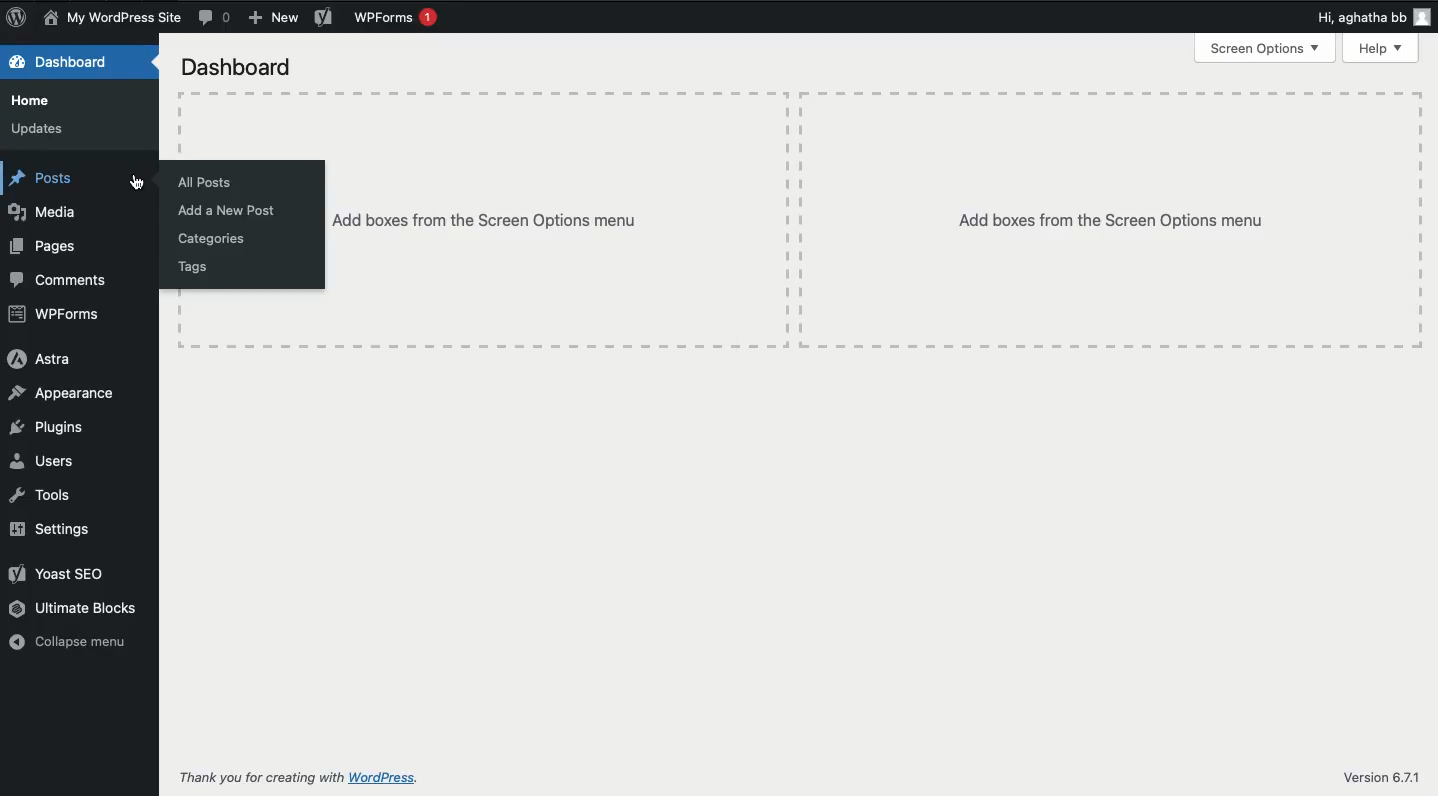 This screenshot has height=796, width=1438. I want to click on All post, so click(210, 181).